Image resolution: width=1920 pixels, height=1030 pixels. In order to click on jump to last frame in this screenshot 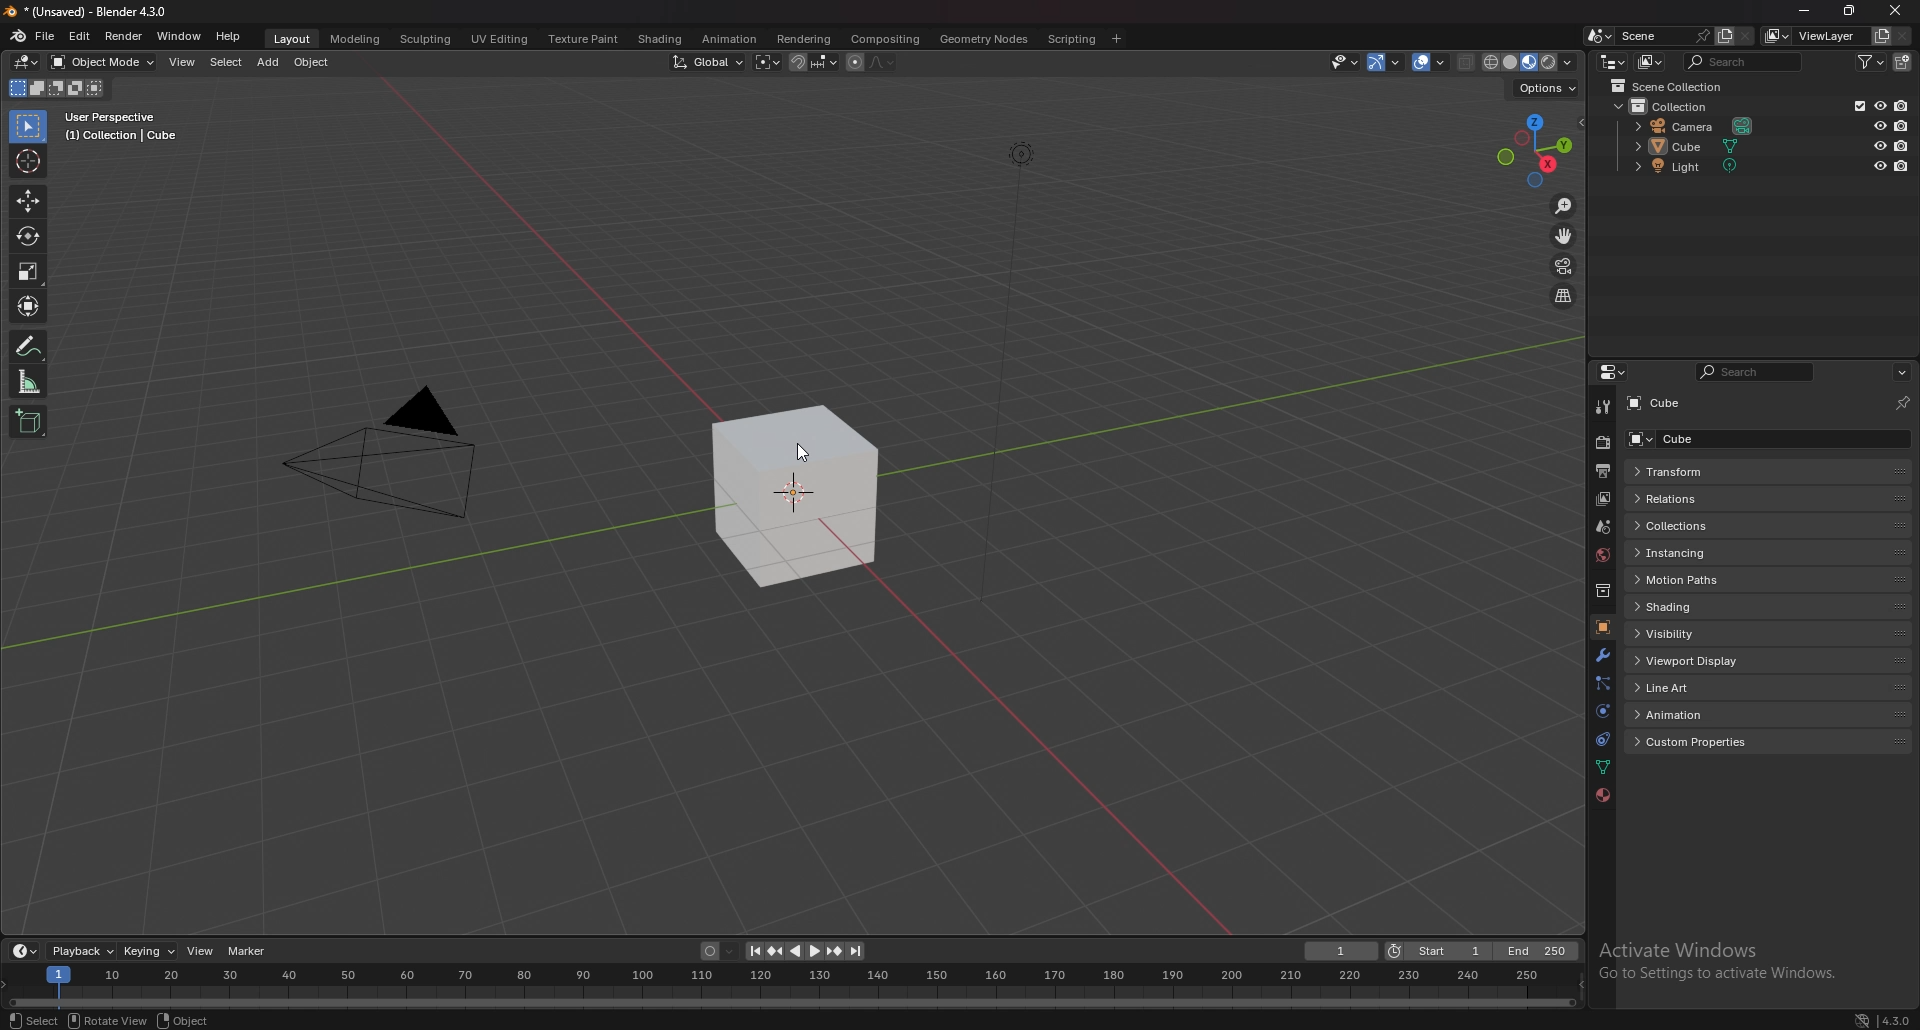, I will do `click(855, 951)`.